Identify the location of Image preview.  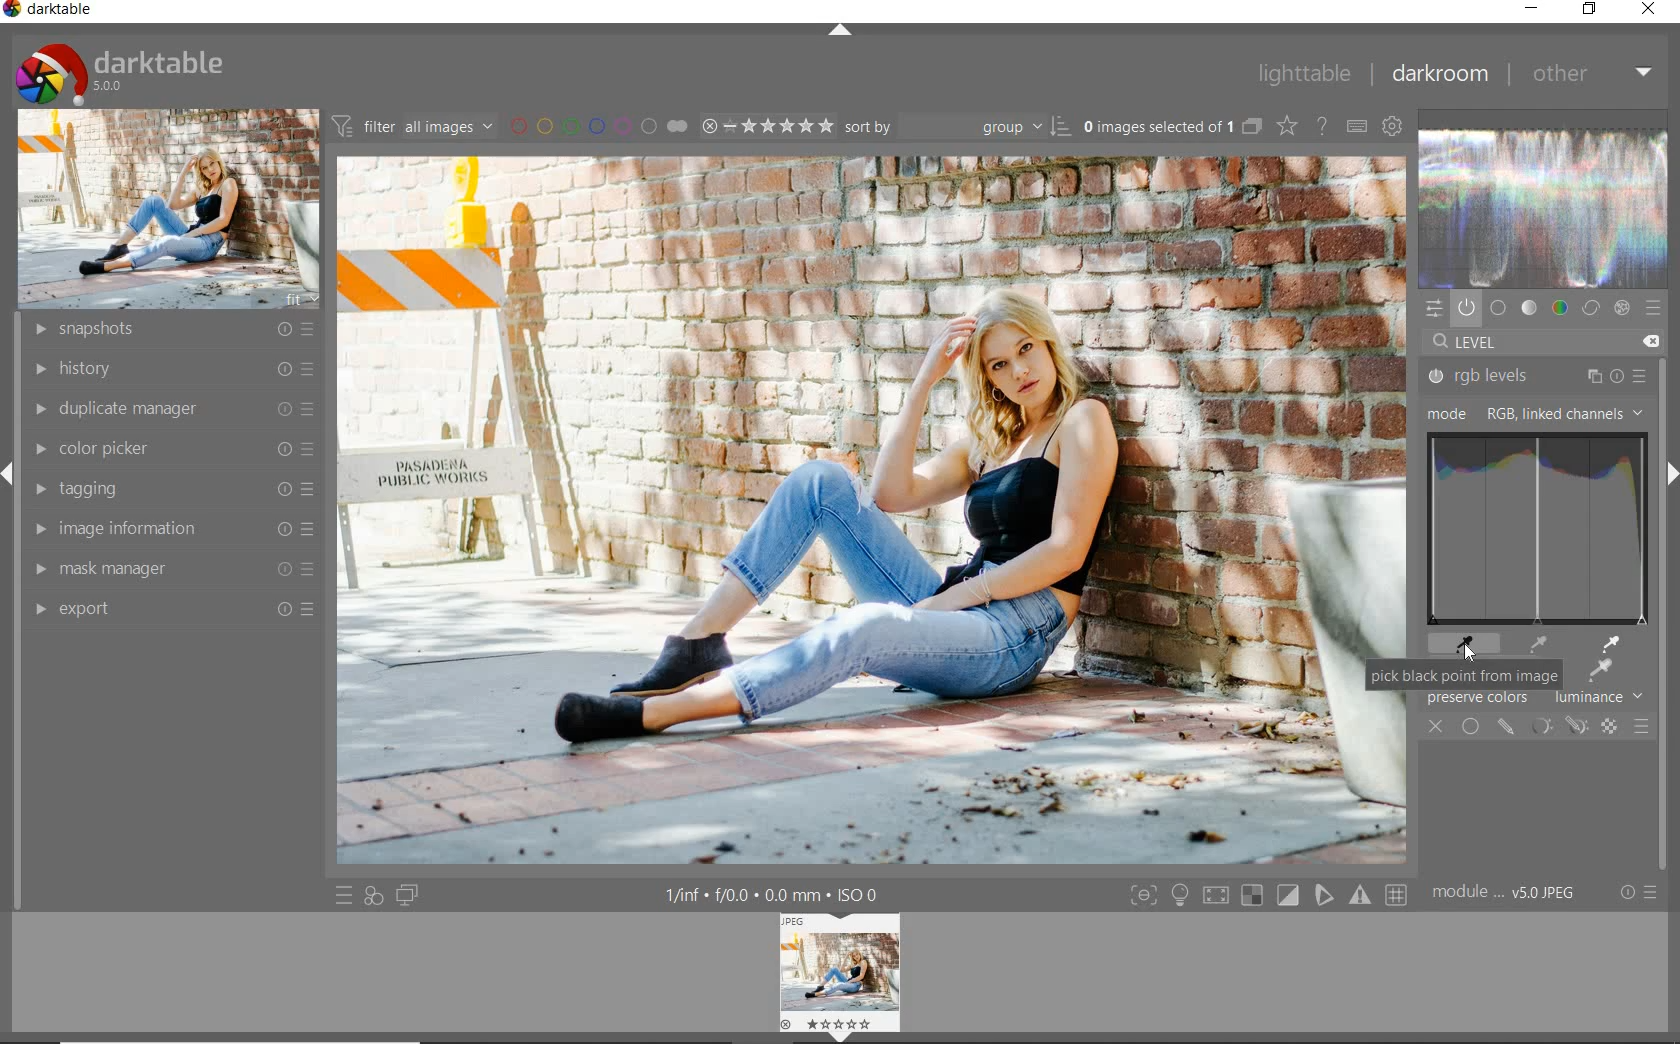
(837, 978).